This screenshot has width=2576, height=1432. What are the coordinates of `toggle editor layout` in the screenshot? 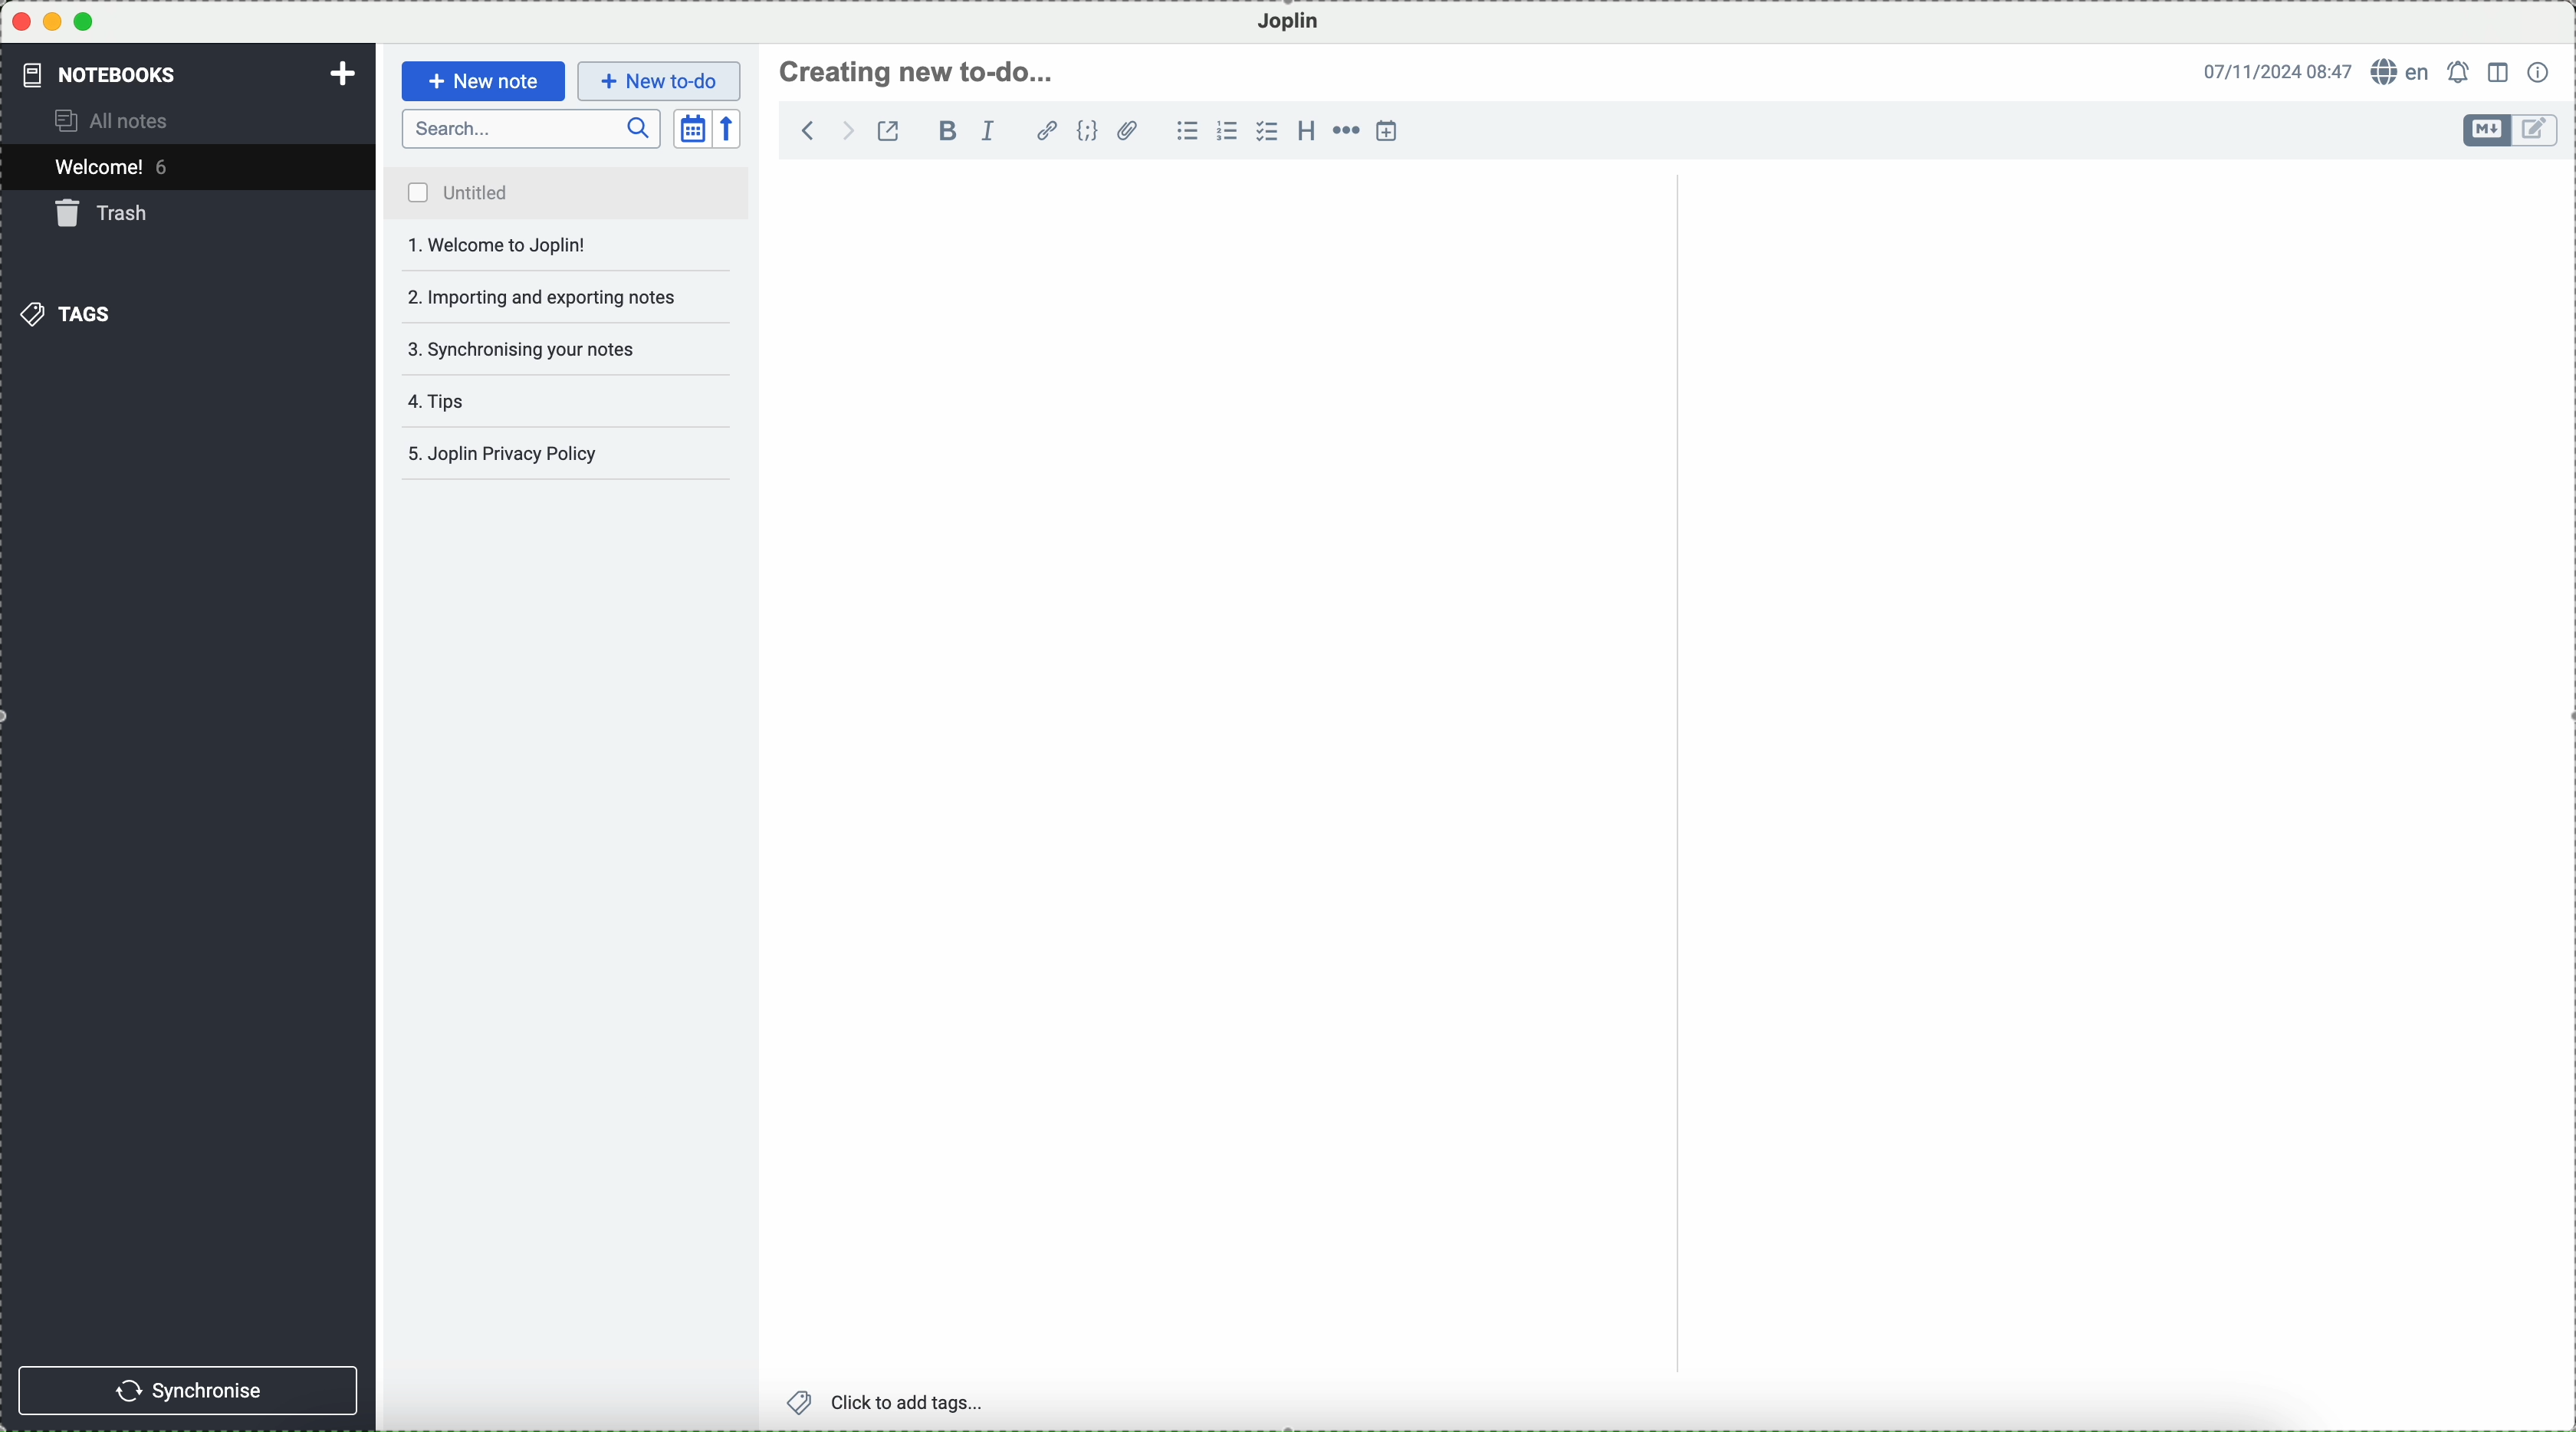 It's located at (2500, 73).